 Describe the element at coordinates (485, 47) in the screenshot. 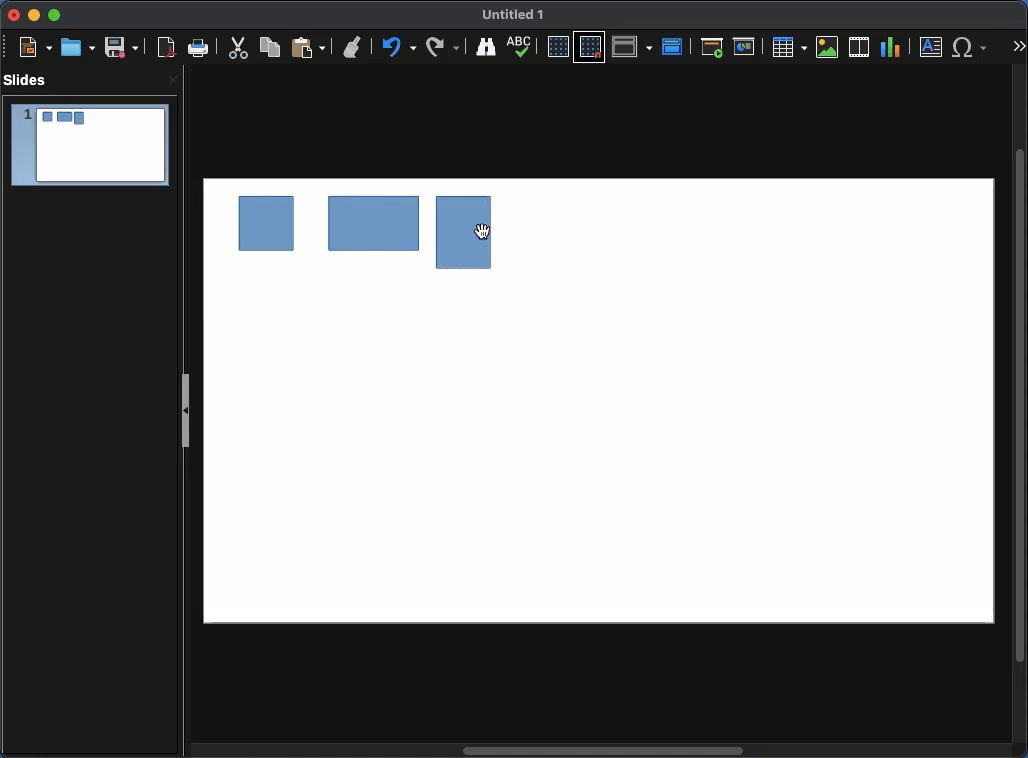

I see `Spelling` at that location.